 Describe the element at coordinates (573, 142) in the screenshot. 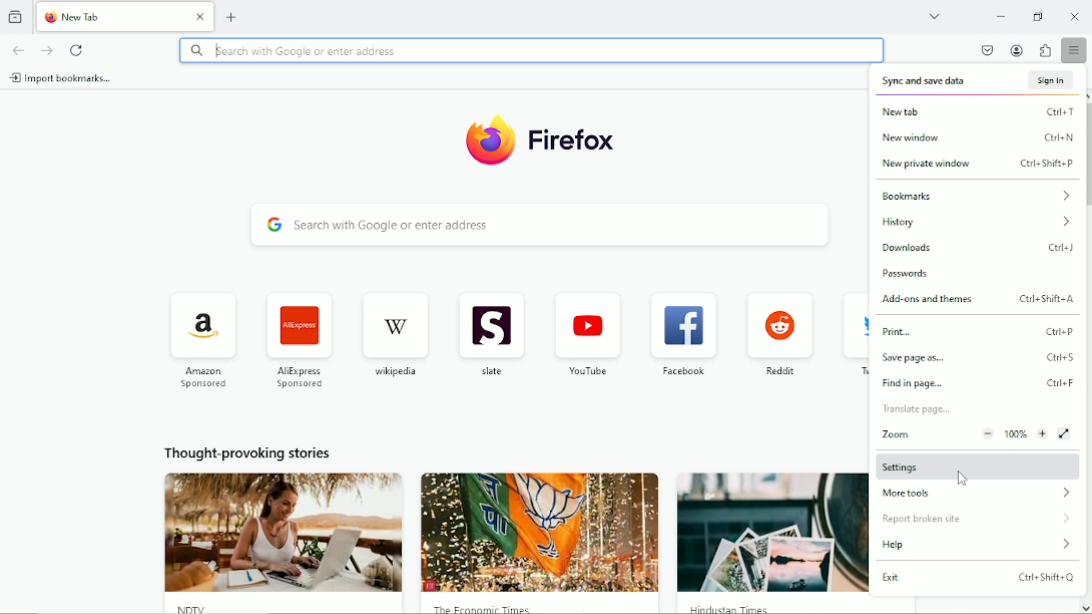

I see `Firefox` at that location.